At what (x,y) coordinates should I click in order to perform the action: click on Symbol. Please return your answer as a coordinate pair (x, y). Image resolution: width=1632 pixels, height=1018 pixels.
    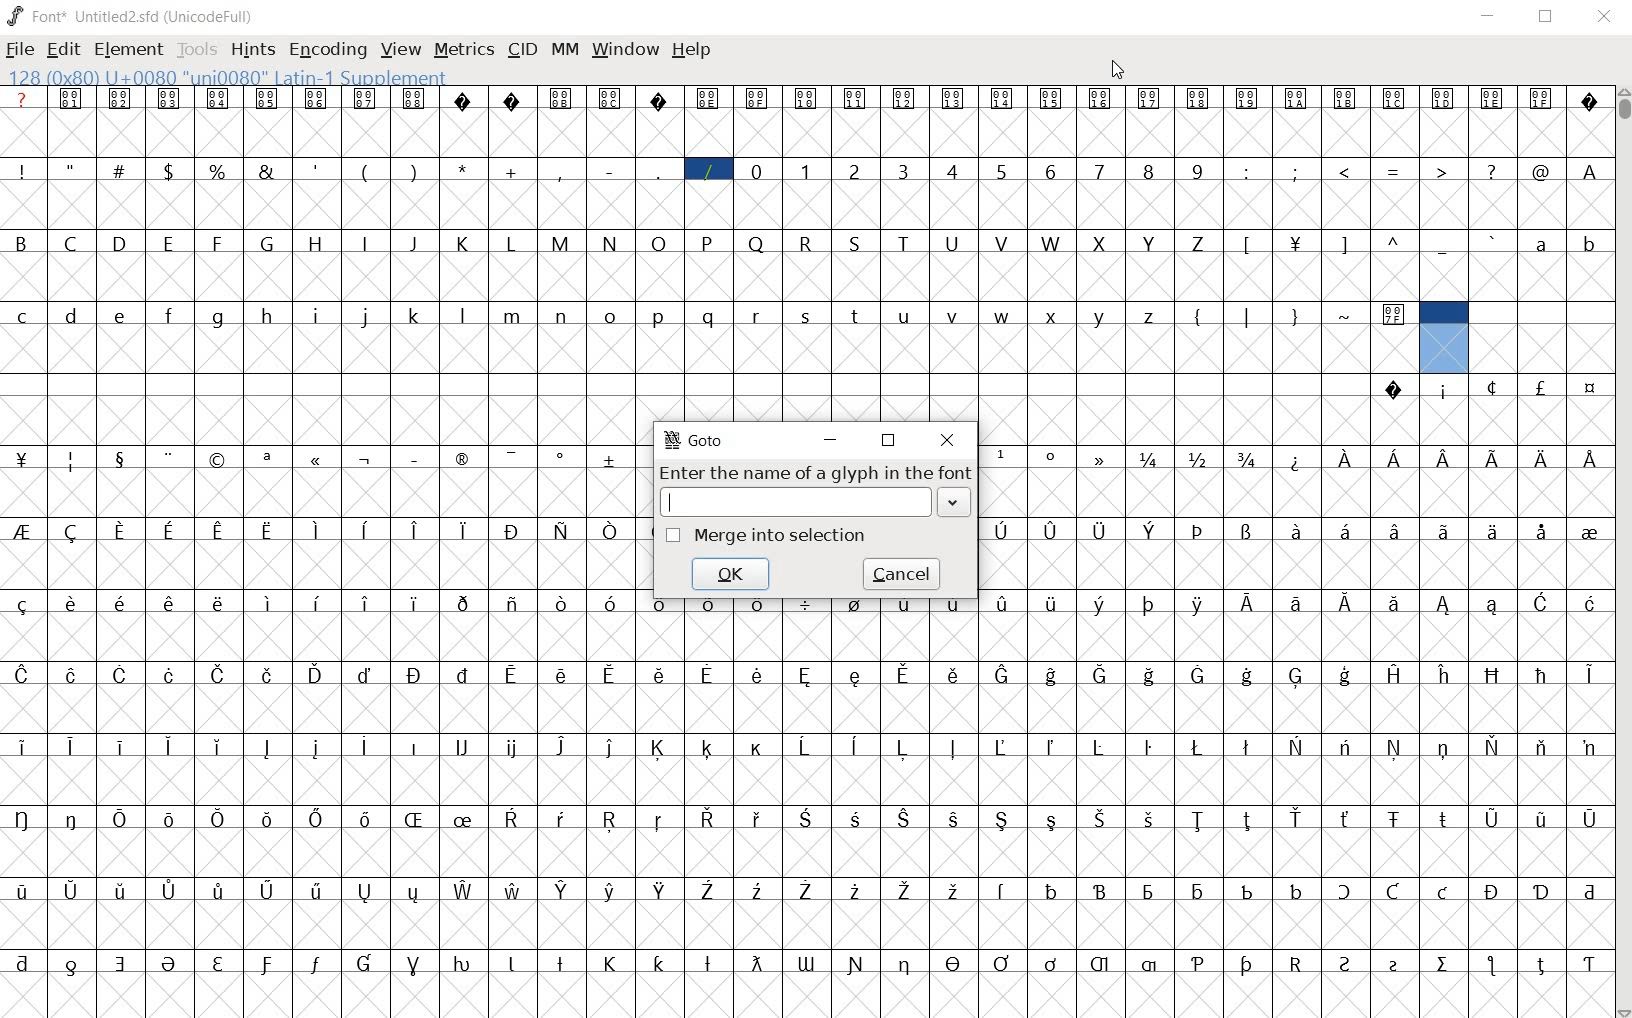
    Looking at the image, I should click on (417, 602).